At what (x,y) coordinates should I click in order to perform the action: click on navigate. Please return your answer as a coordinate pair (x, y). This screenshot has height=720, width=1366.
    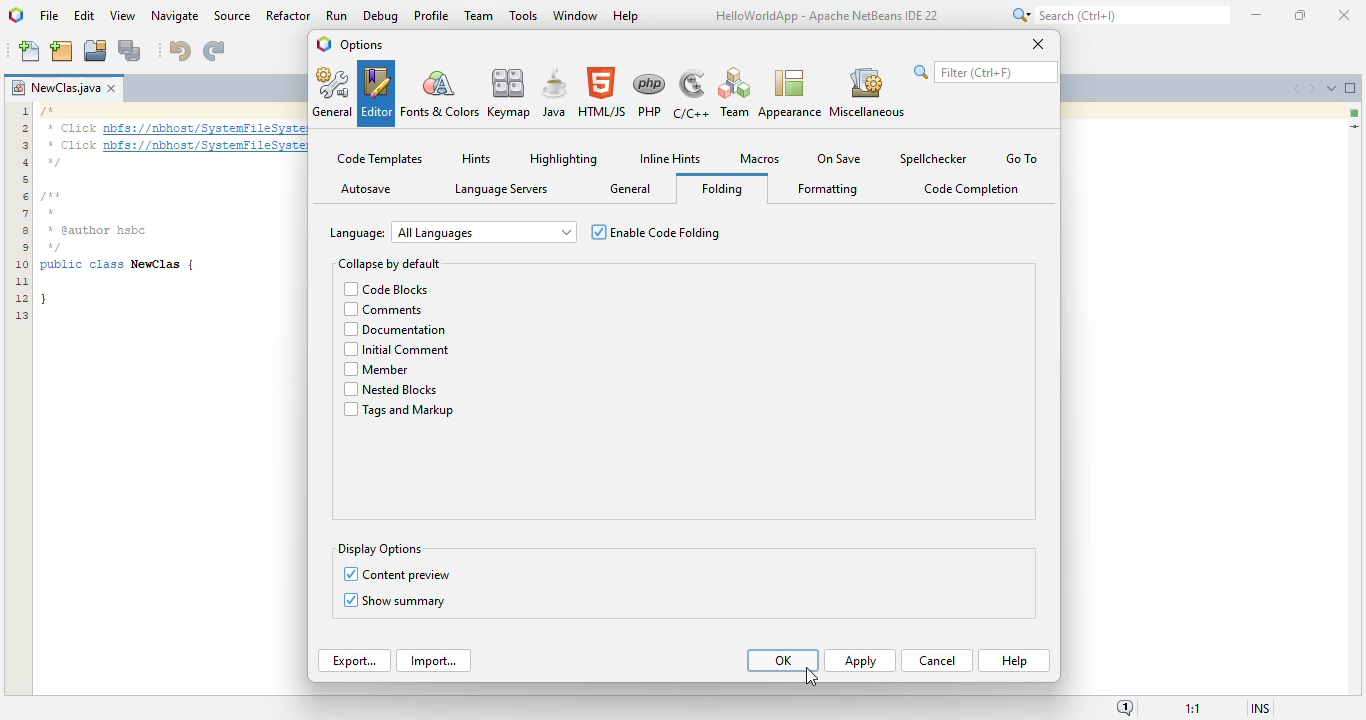
    Looking at the image, I should click on (174, 16).